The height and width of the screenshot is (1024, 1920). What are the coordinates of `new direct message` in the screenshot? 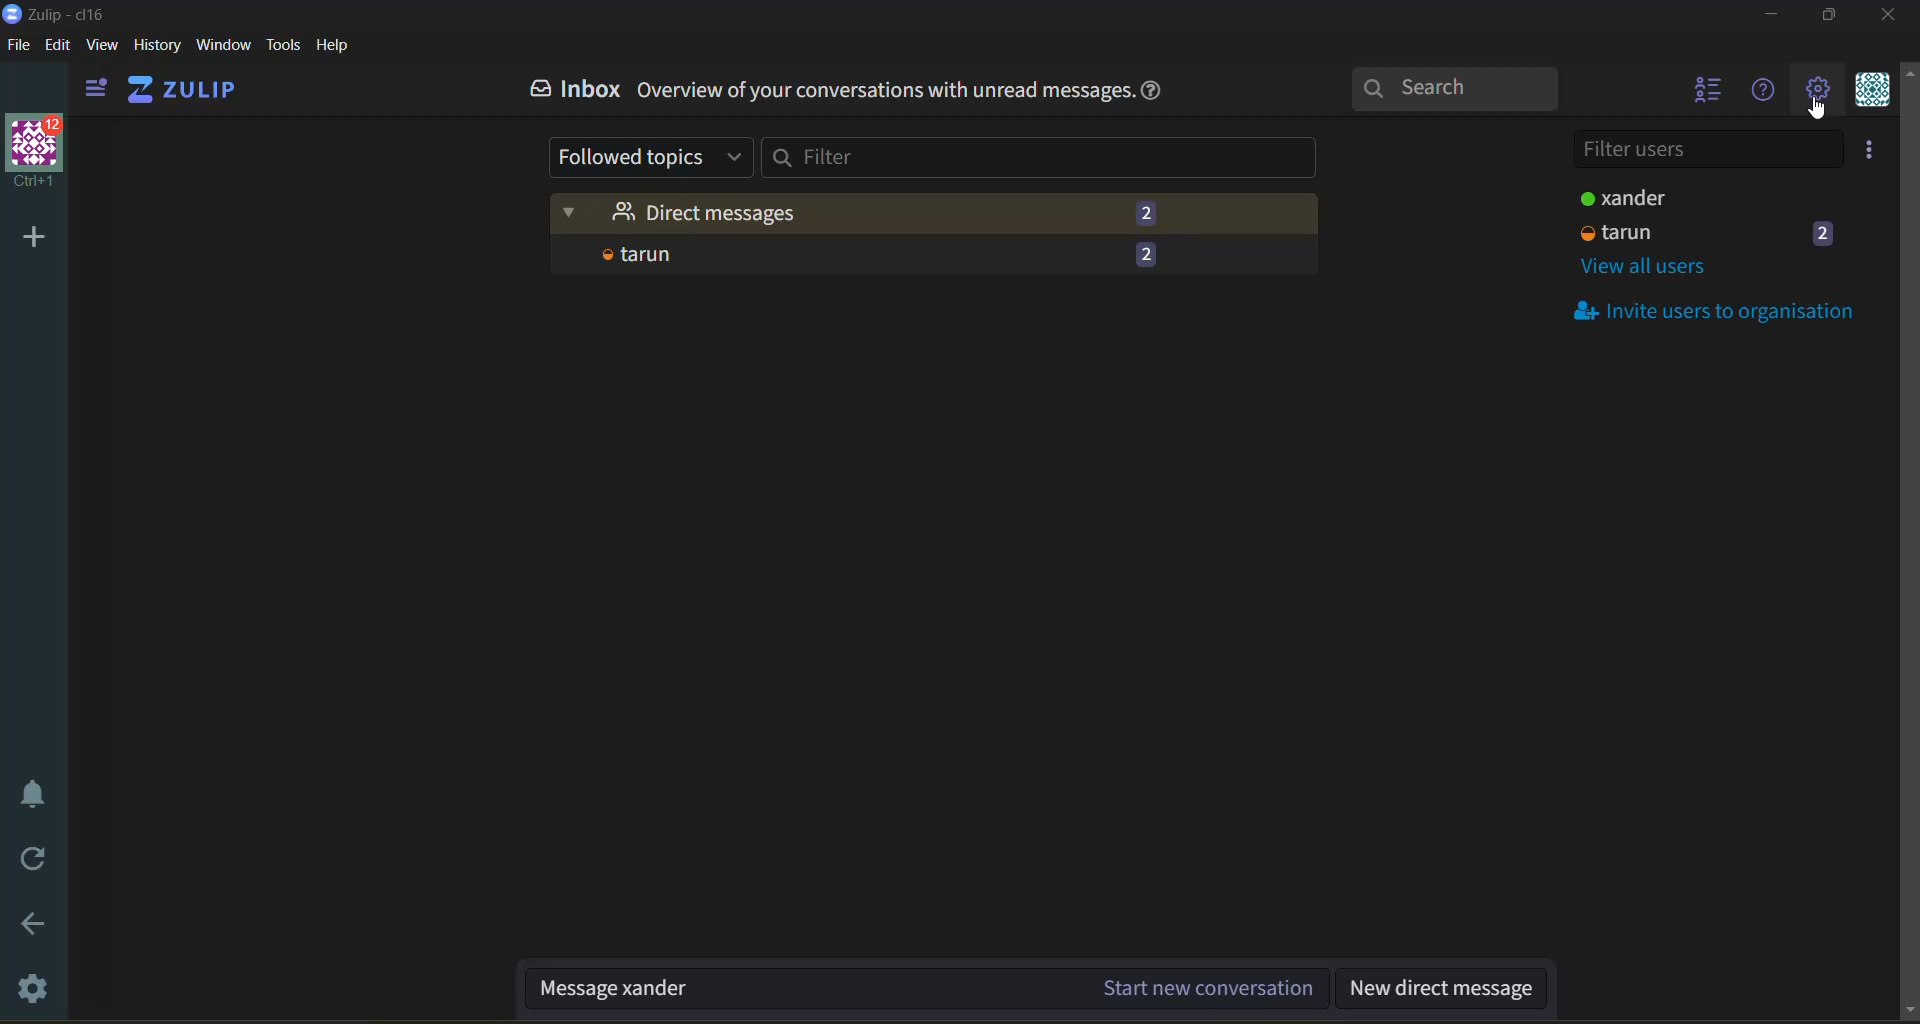 It's located at (1443, 990).